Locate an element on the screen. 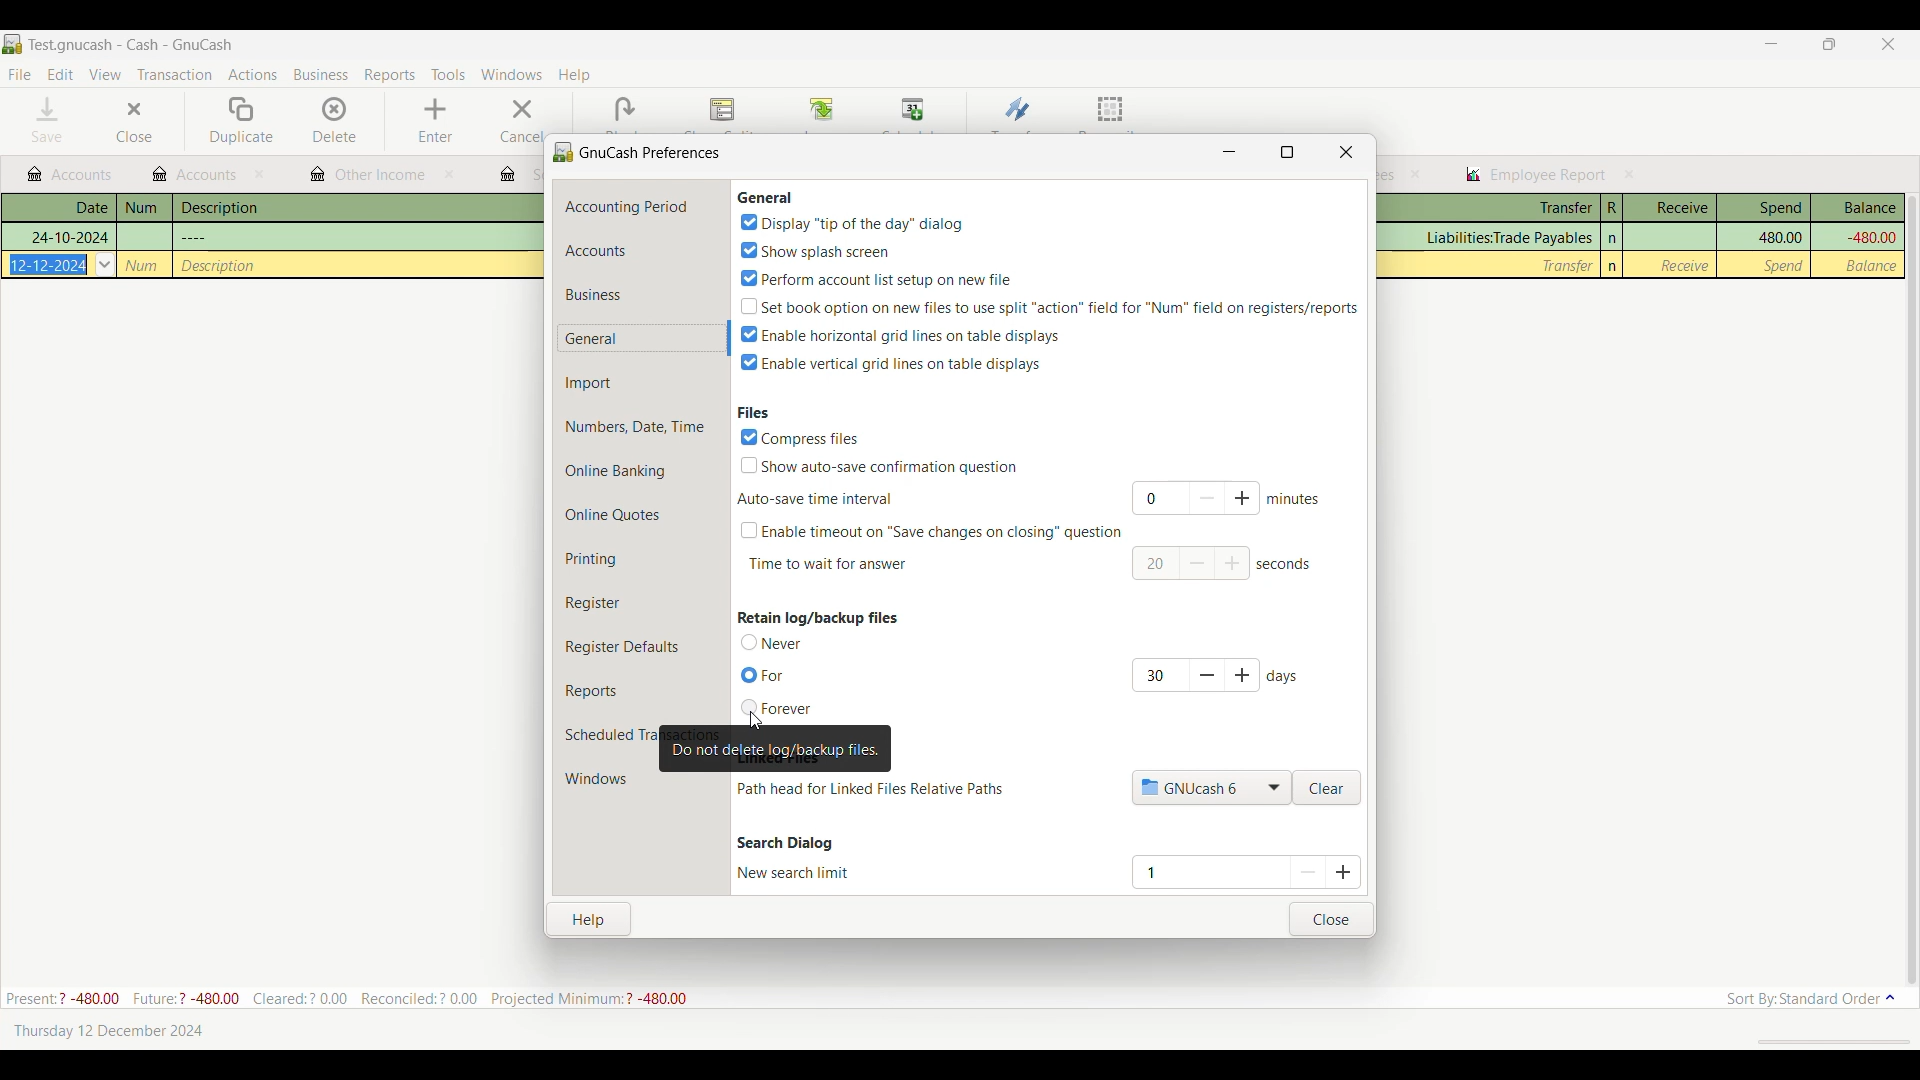 Image resolution: width=1920 pixels, height=1080 pixels. Show splits is located at coordinates (723, 111).